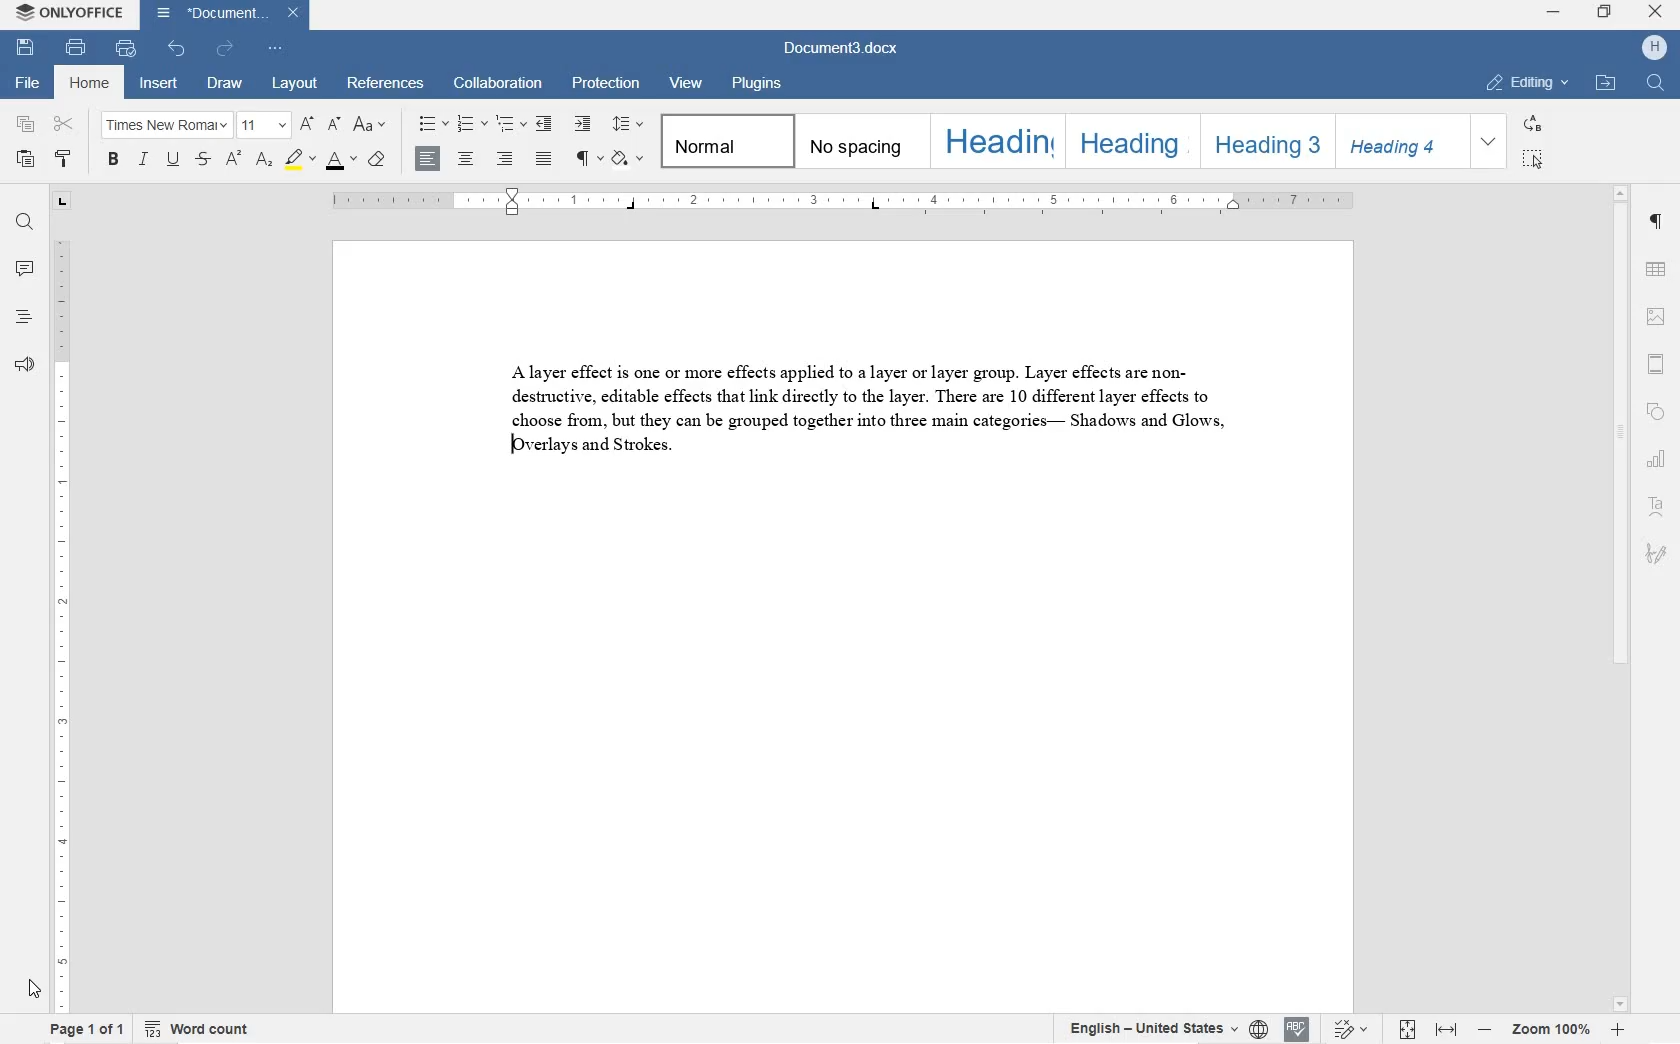  Describe the element at coordinates (388, 84) in the screenshot. I see `references` at that location.